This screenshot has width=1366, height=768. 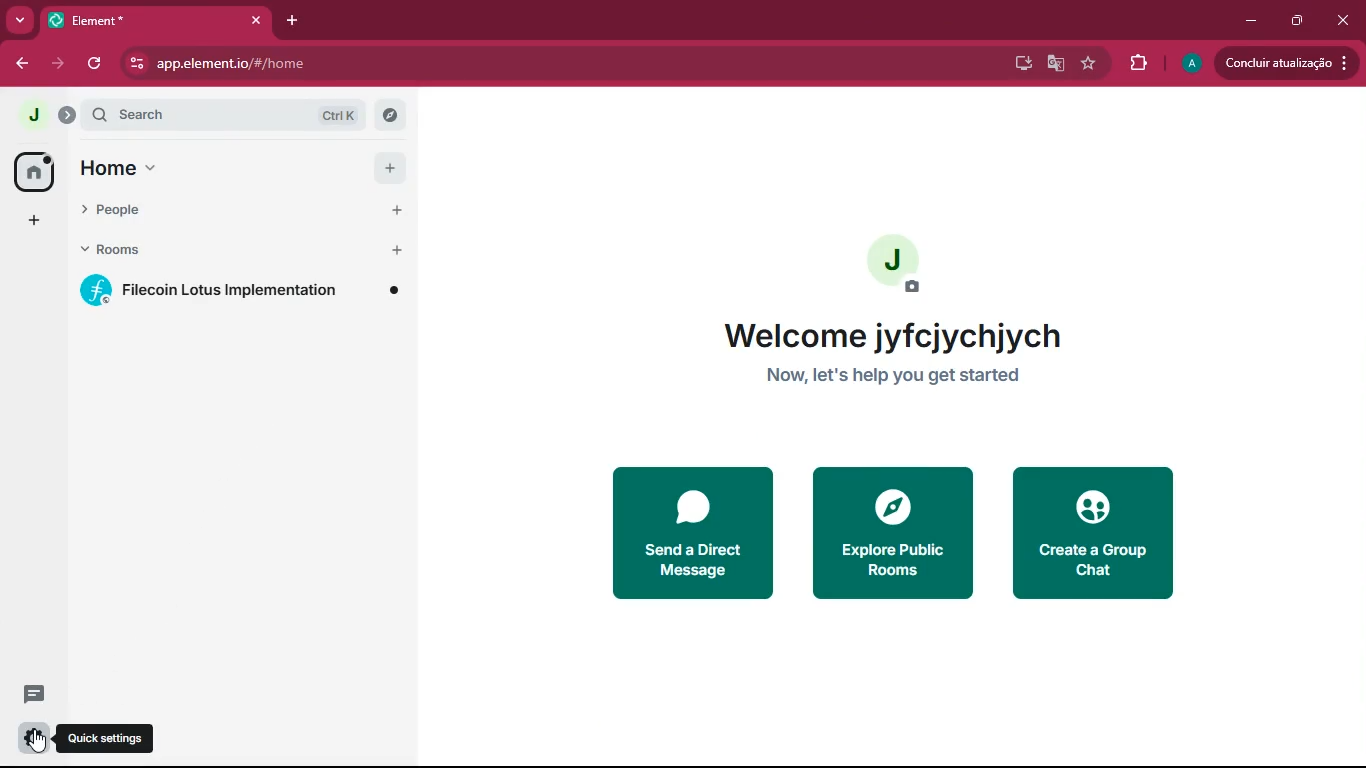 What do you see at coordinates (213, 248) in the screenshot?
I see `rooms` at bounding box center [213, 248].